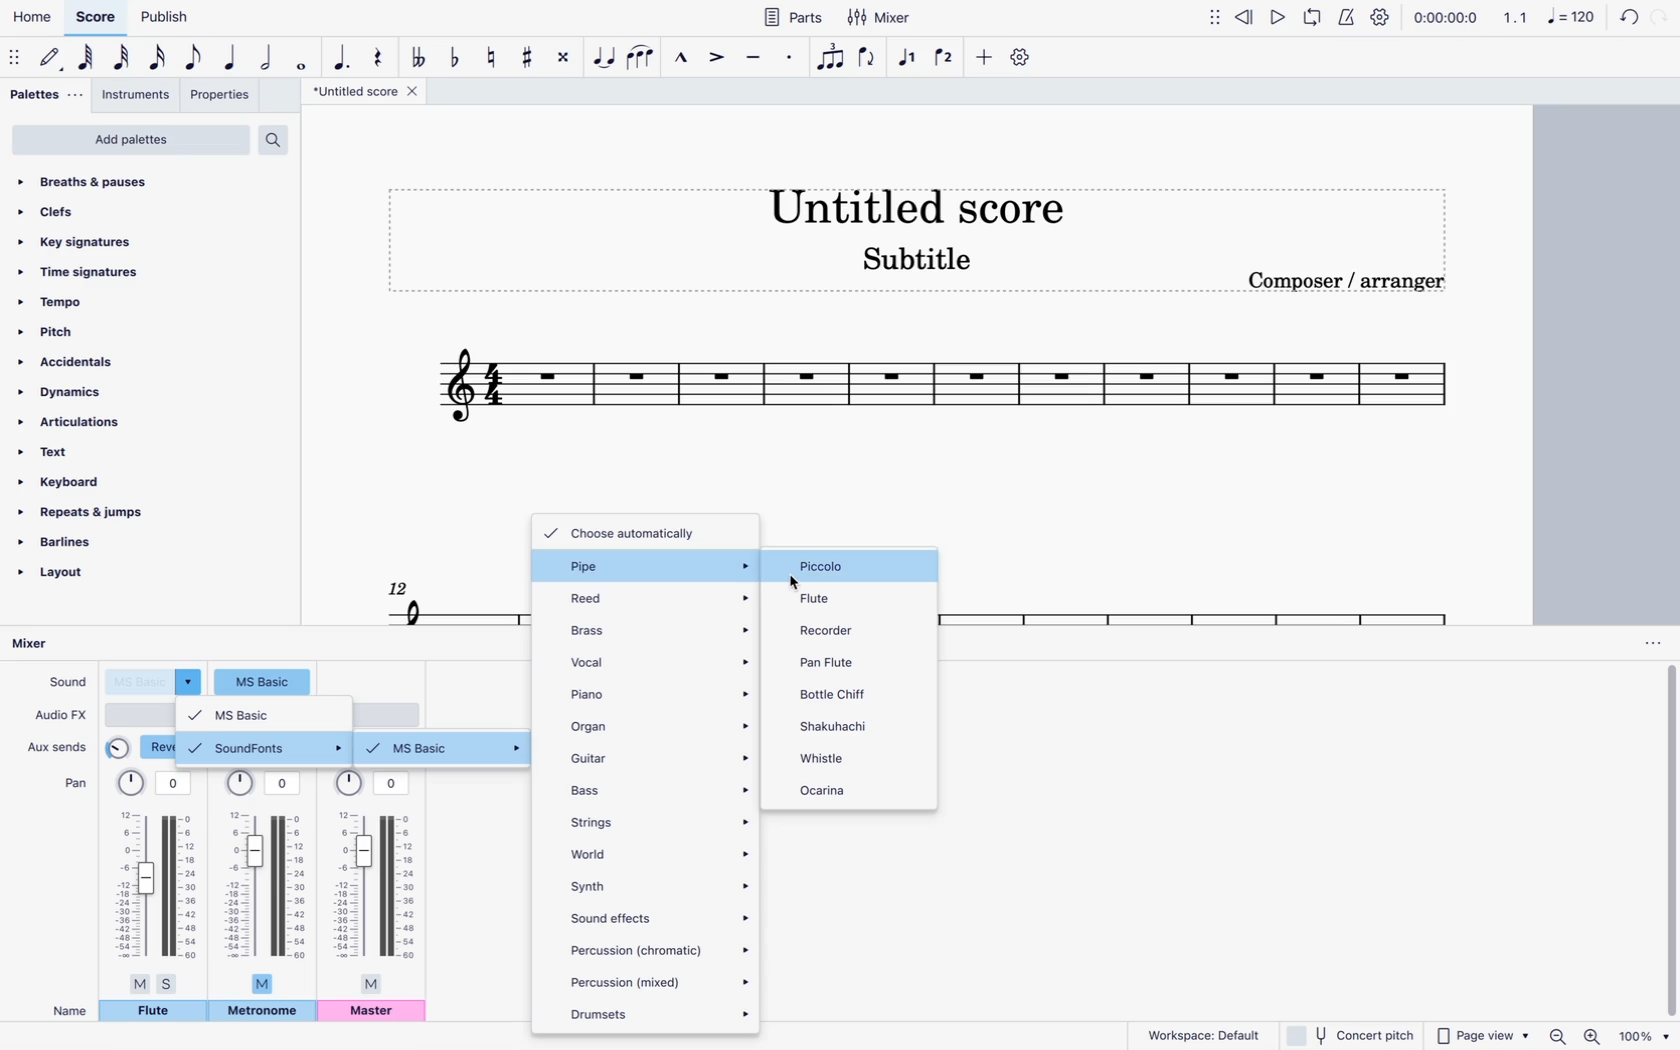 The height and width of the screenshot is (1050, 1680). I want to click on Staccato , so click(792, 55).